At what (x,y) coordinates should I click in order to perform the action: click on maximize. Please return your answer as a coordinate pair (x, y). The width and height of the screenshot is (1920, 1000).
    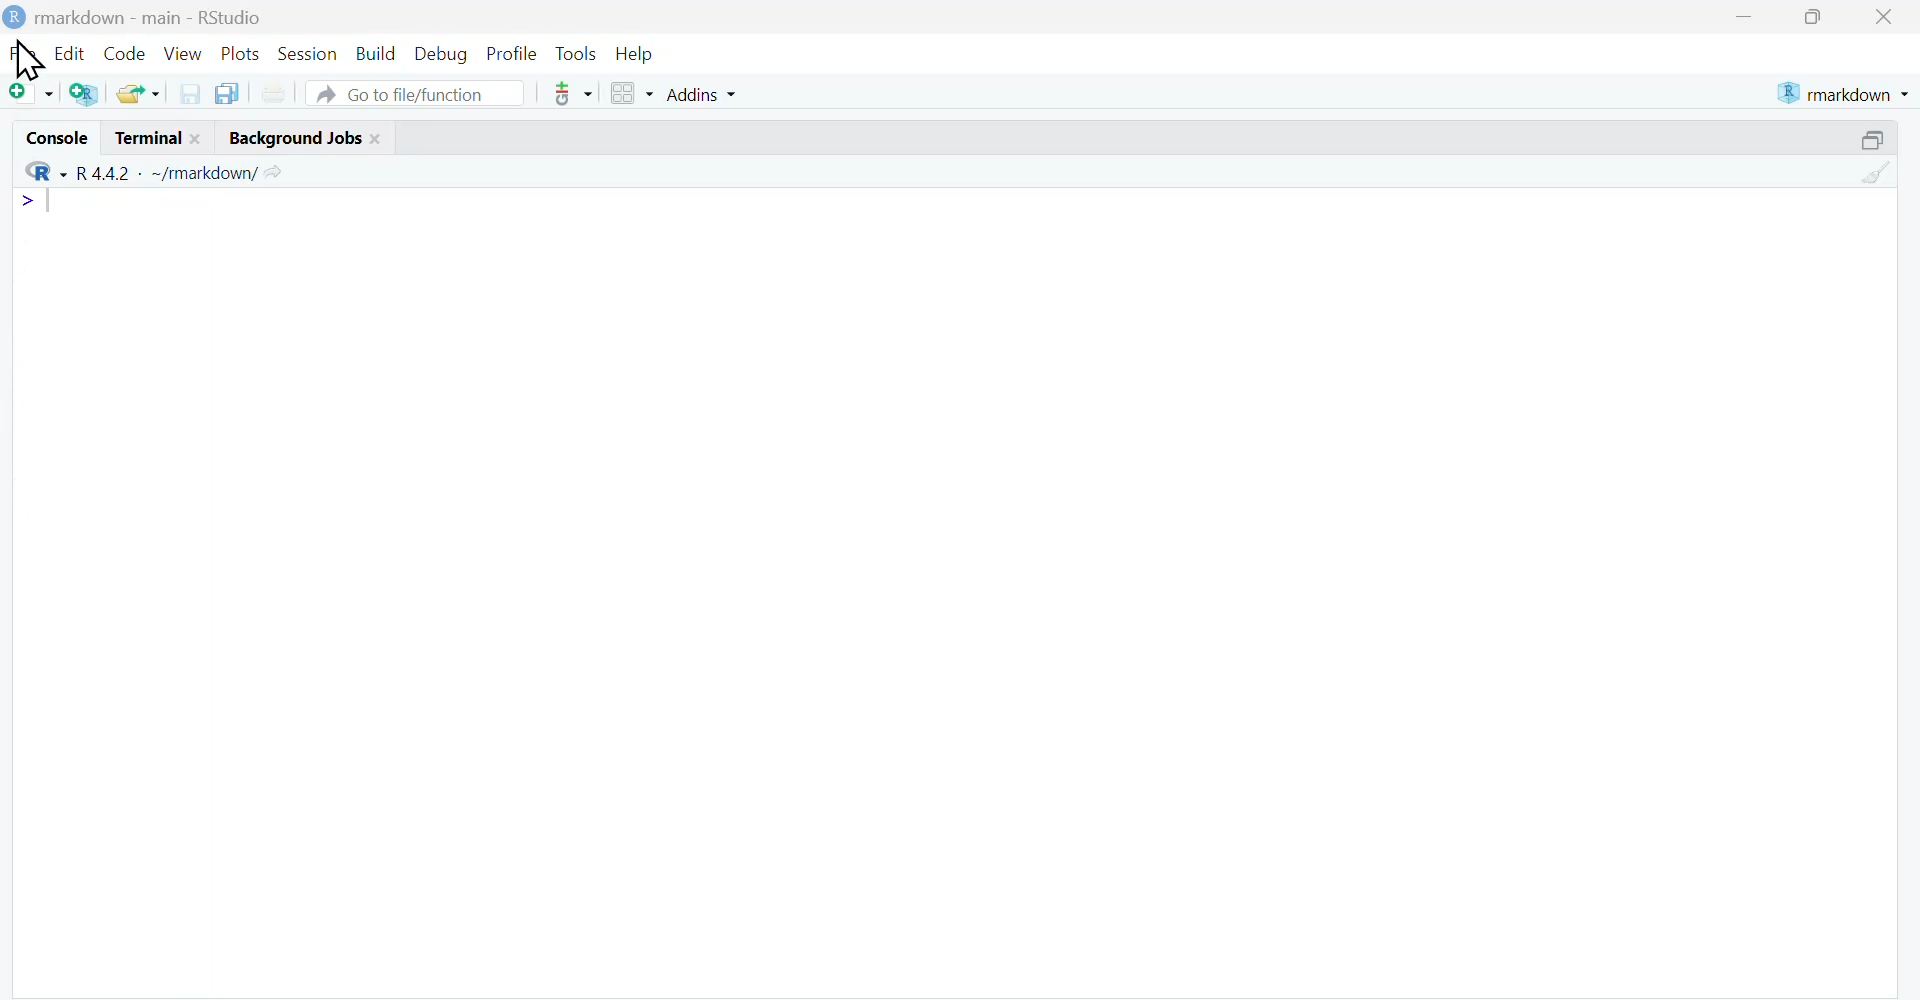
    Looking at the image, I should click on (1810, 17).